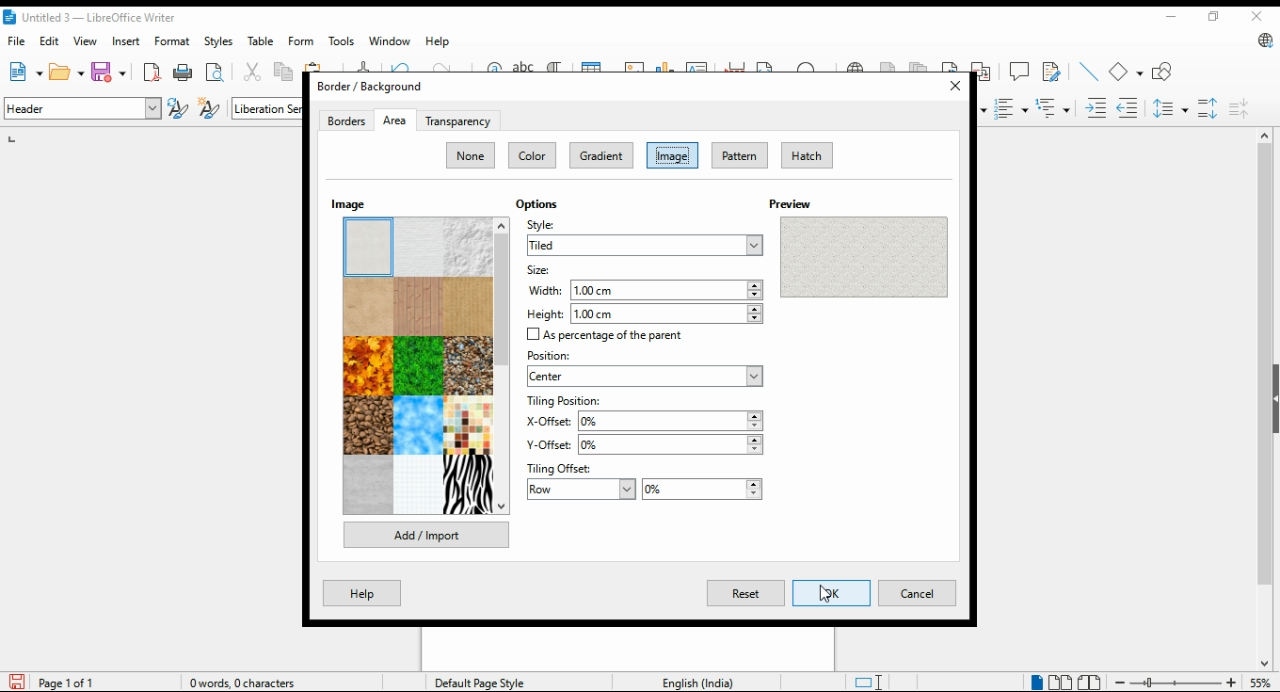  Describe the element at coordinates (494, 65) in the screenshot. I see `find and replace` at that location.